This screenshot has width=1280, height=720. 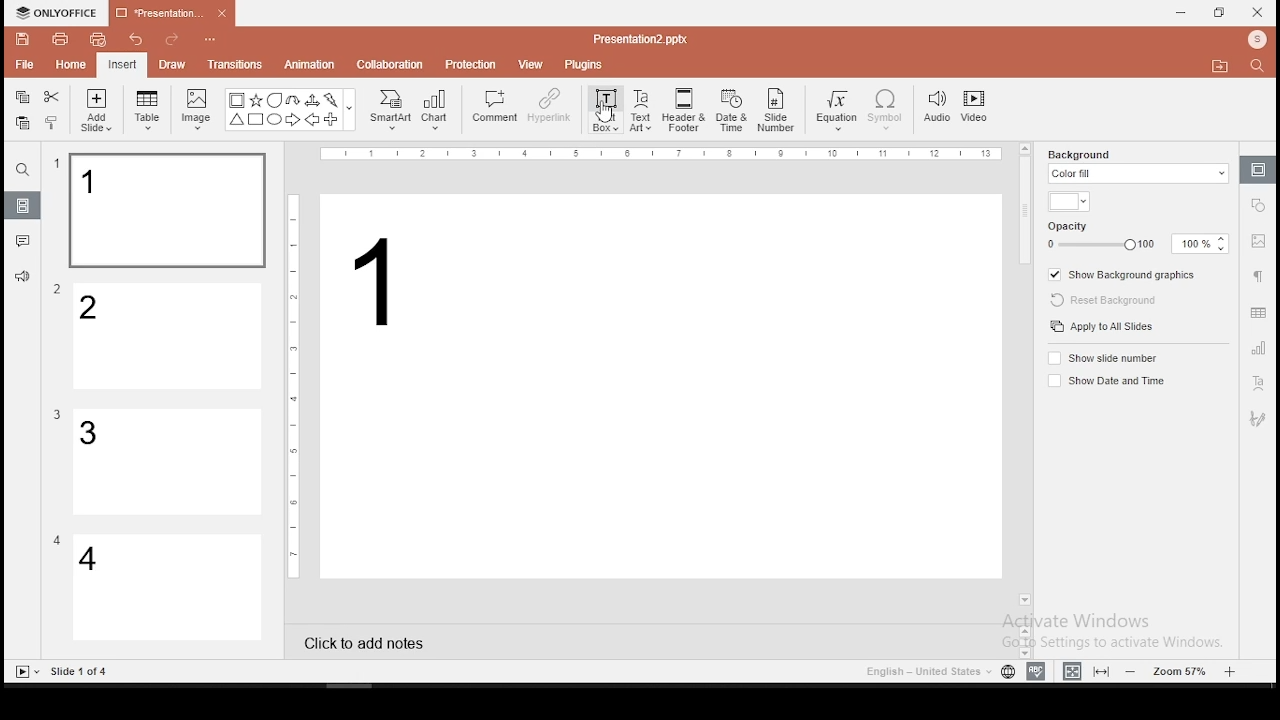 What do you see at coordinates (21, 123) in the screenshot?
I see `paste` at bounding box center [21, 123].